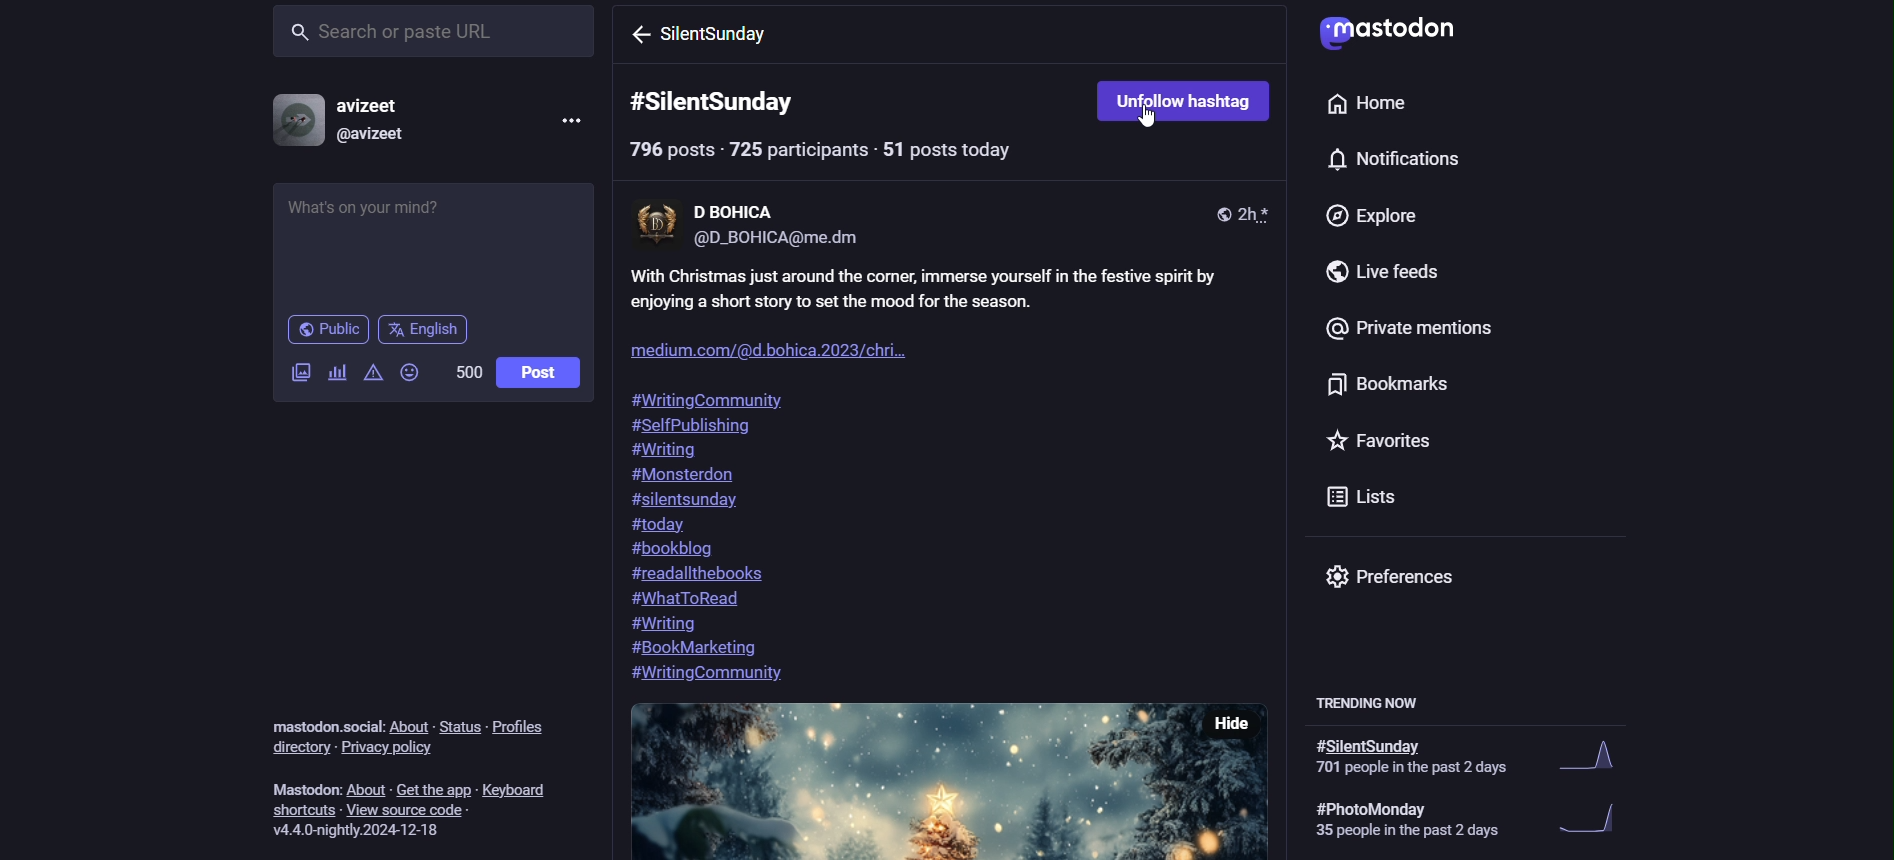 The height and width of the screenshot is (860, 1894). I want to click on profiles, so click(527, 730).